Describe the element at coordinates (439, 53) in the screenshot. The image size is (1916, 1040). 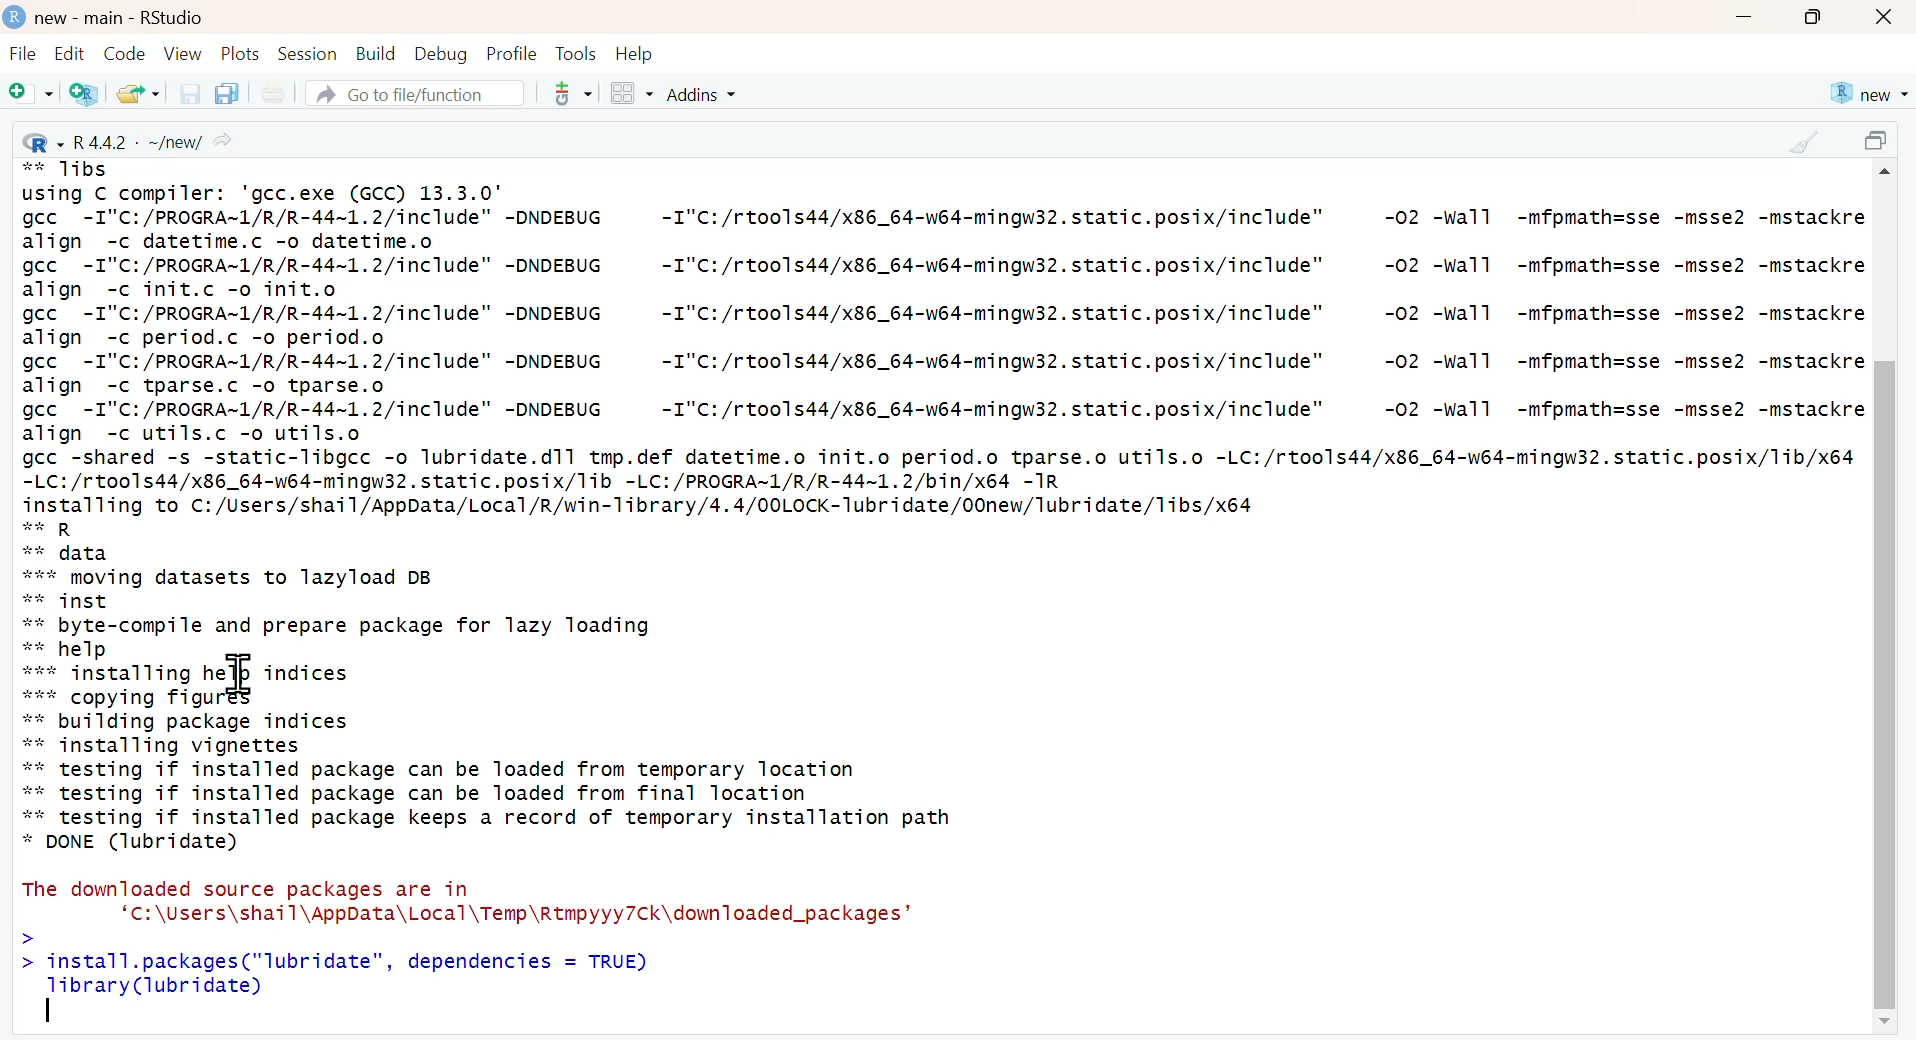
I see `Debug` at that location.